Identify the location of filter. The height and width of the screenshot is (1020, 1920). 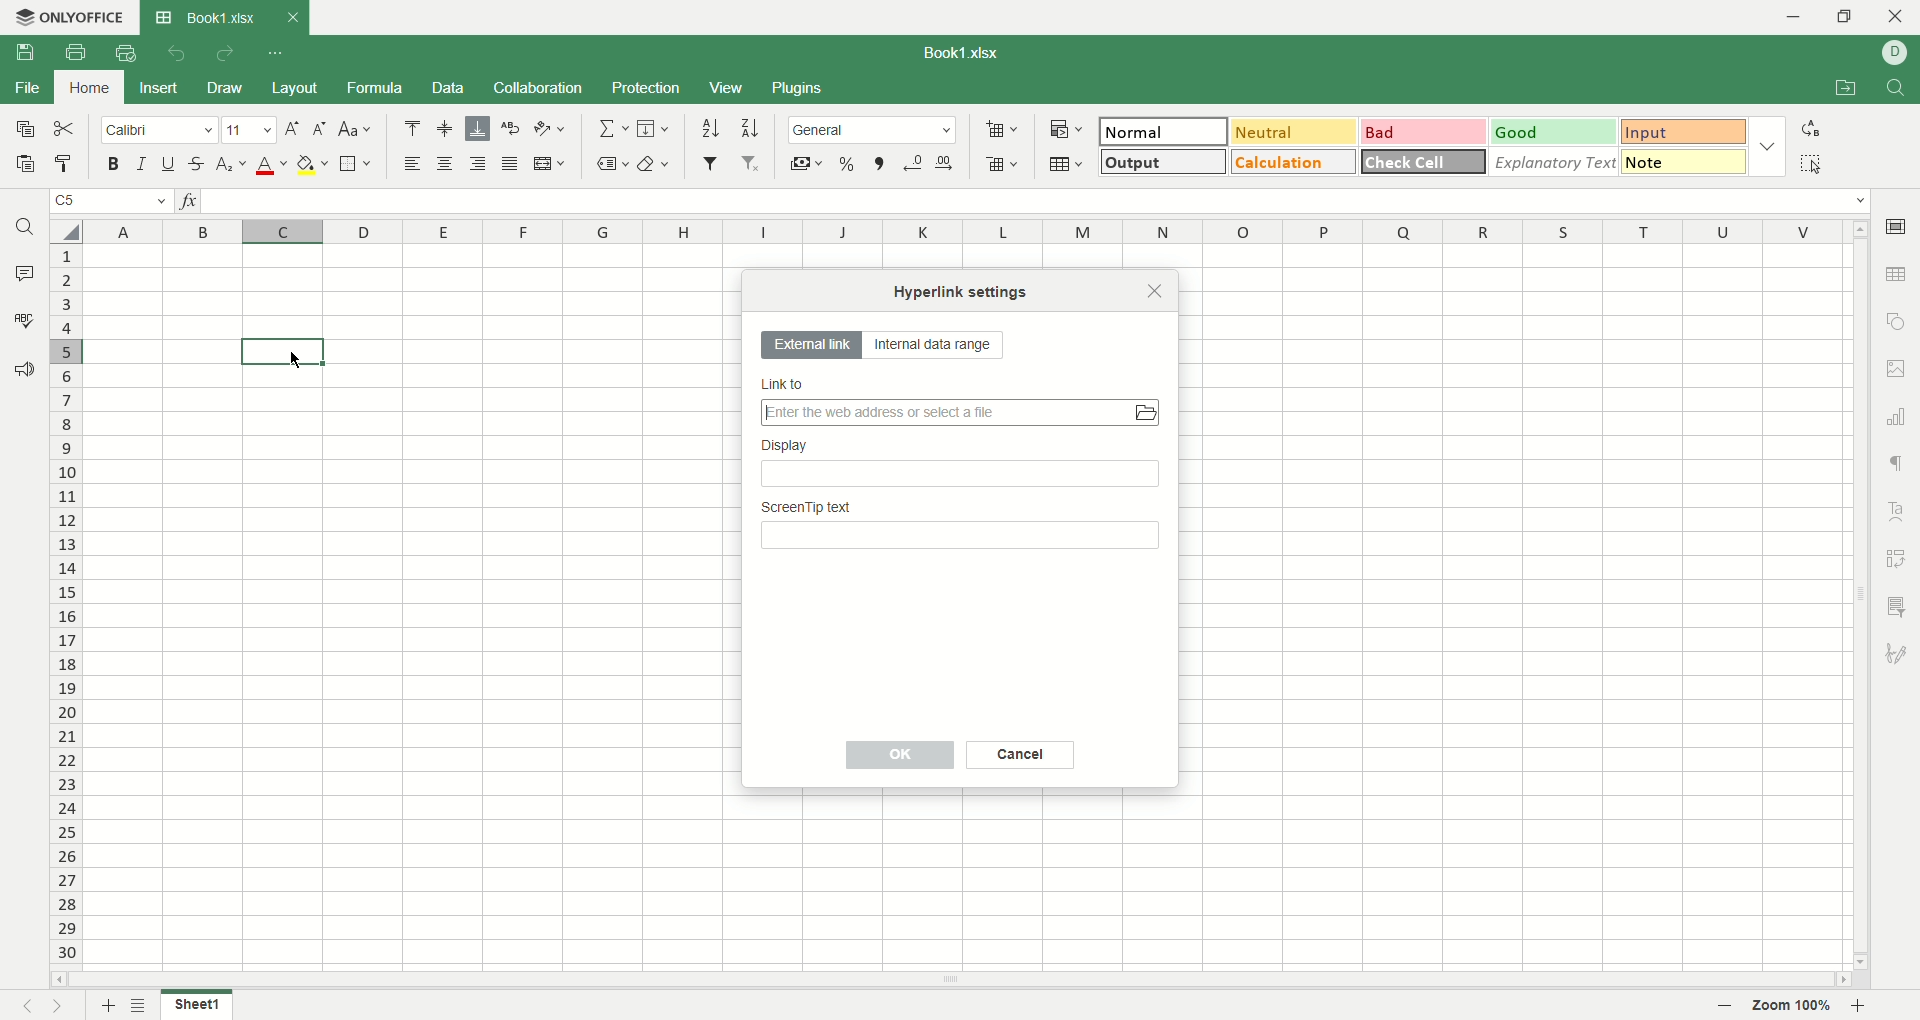
(710, 163).